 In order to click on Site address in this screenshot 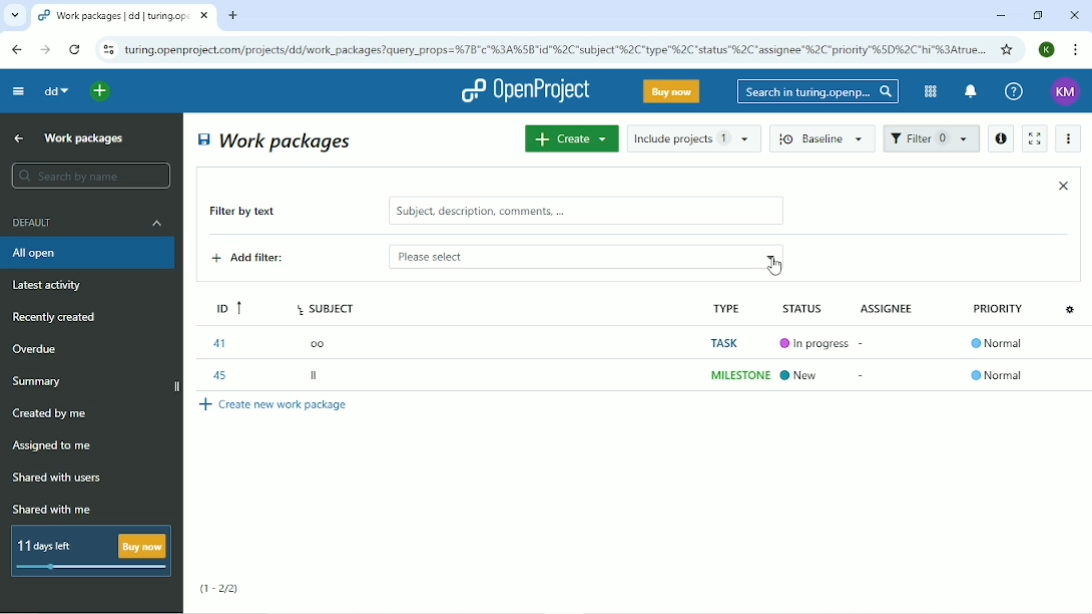, I will do `click(555, 48)`.